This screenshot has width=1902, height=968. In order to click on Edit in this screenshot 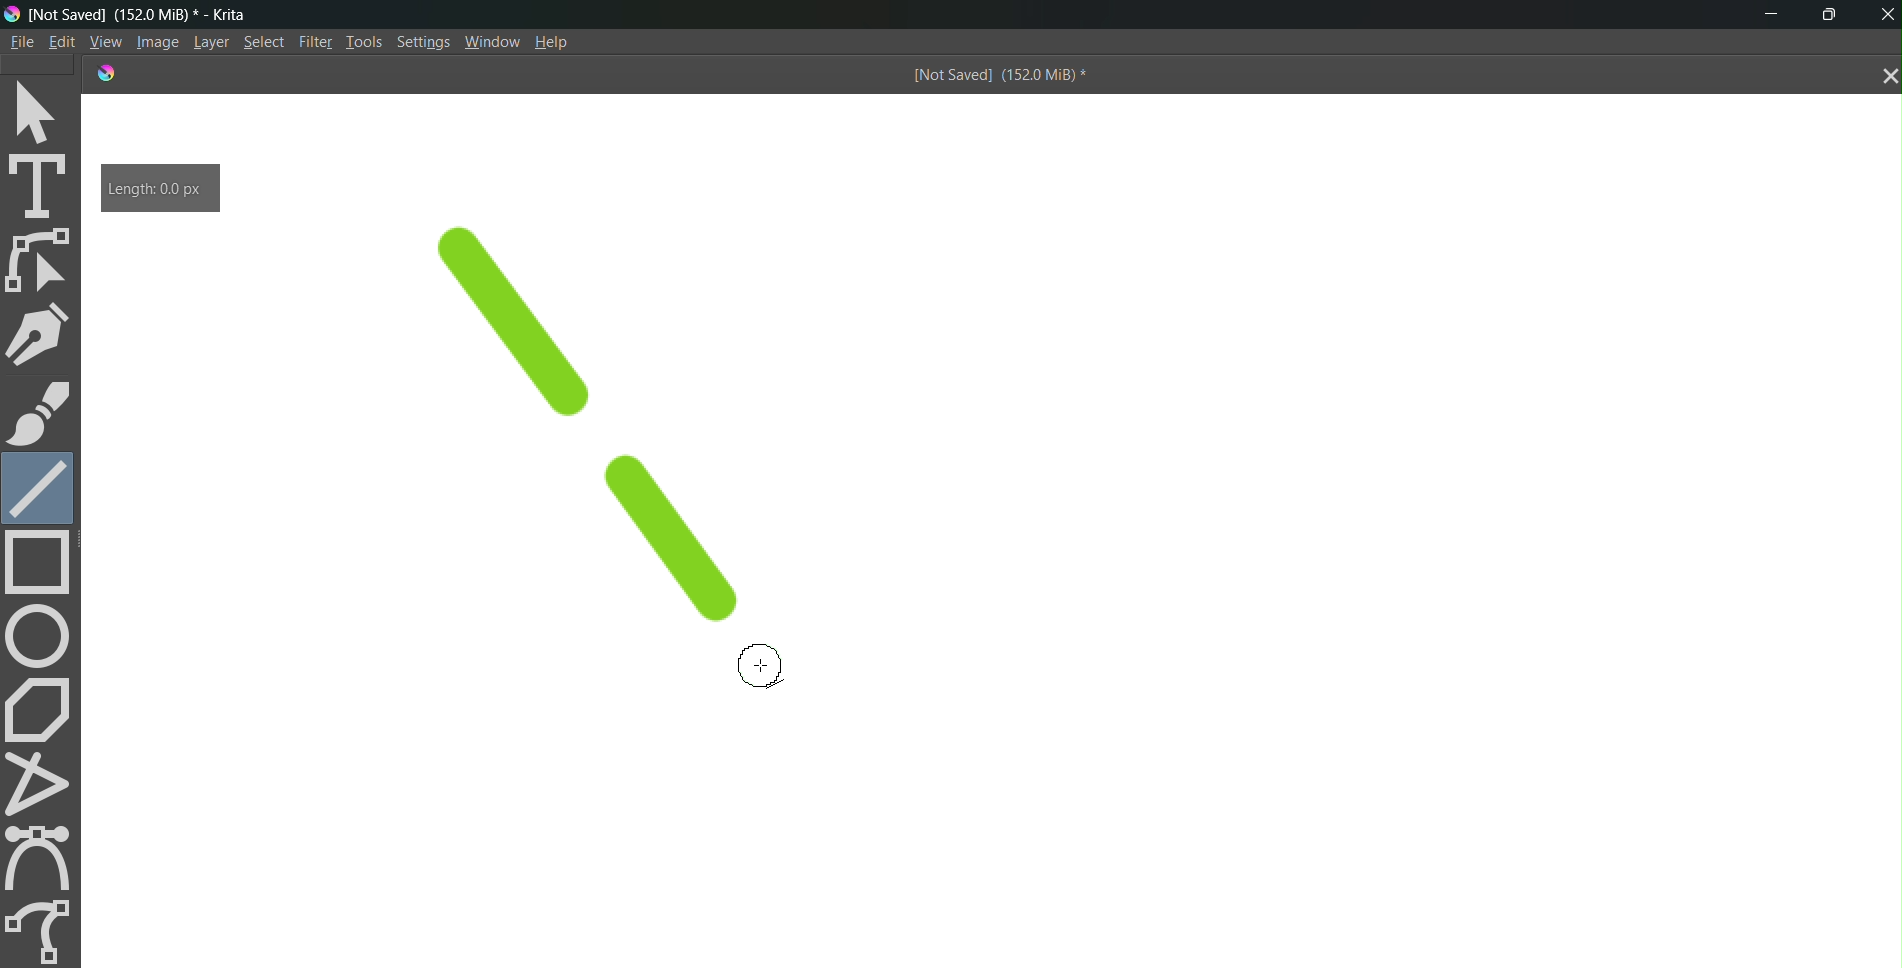, I will do `click(62, 42)`.